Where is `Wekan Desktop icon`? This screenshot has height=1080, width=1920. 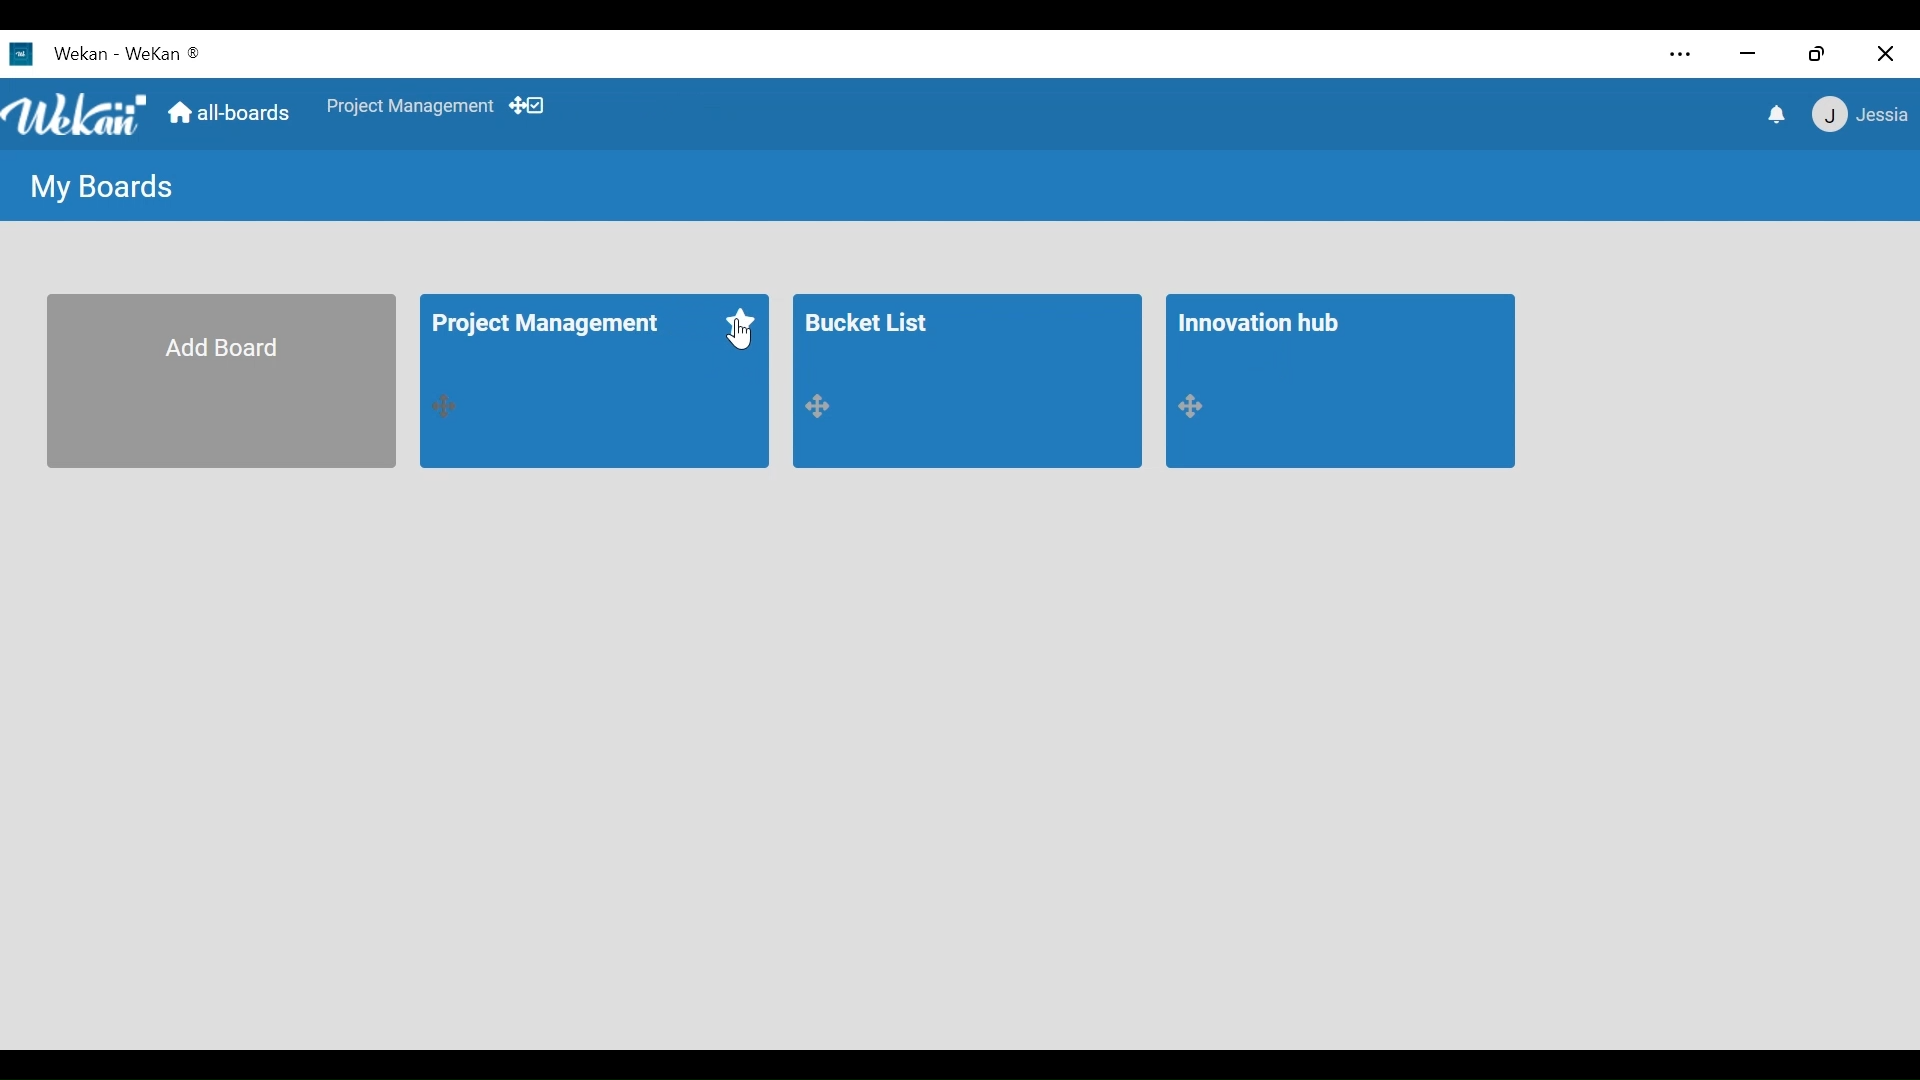 Wekan Desktop icon is located at coordinates (59, 53).